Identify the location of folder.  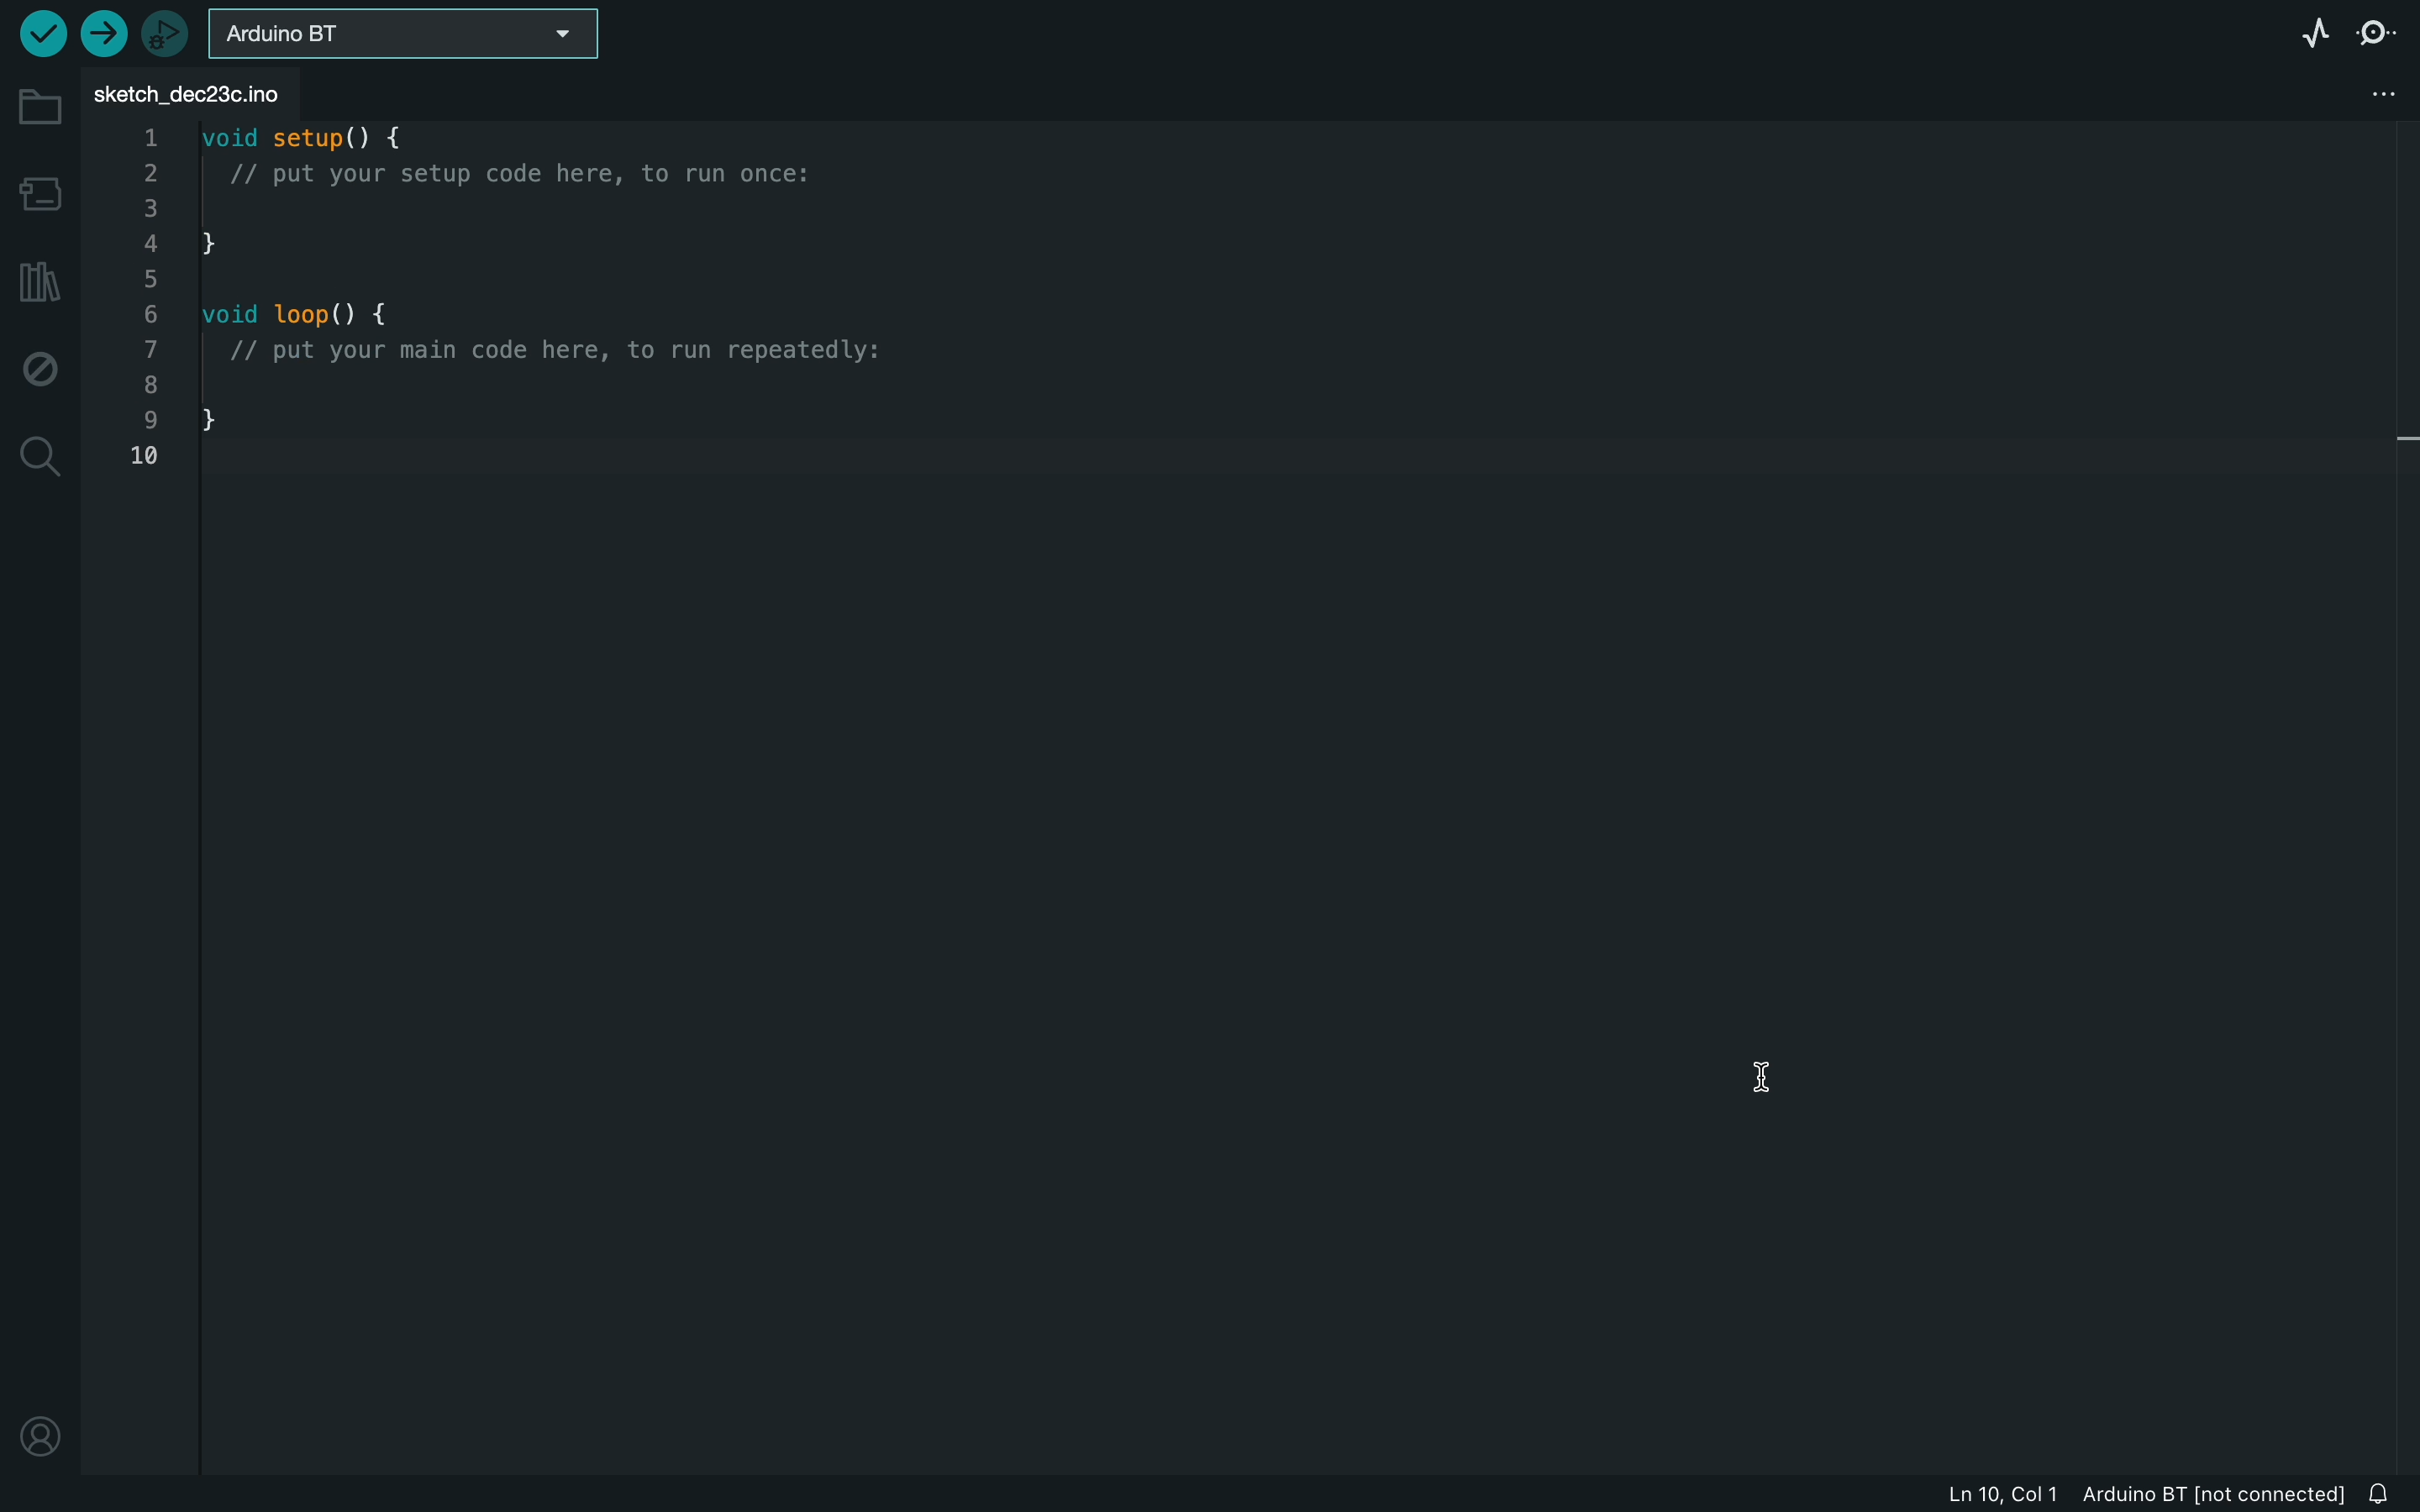
(35, 97).